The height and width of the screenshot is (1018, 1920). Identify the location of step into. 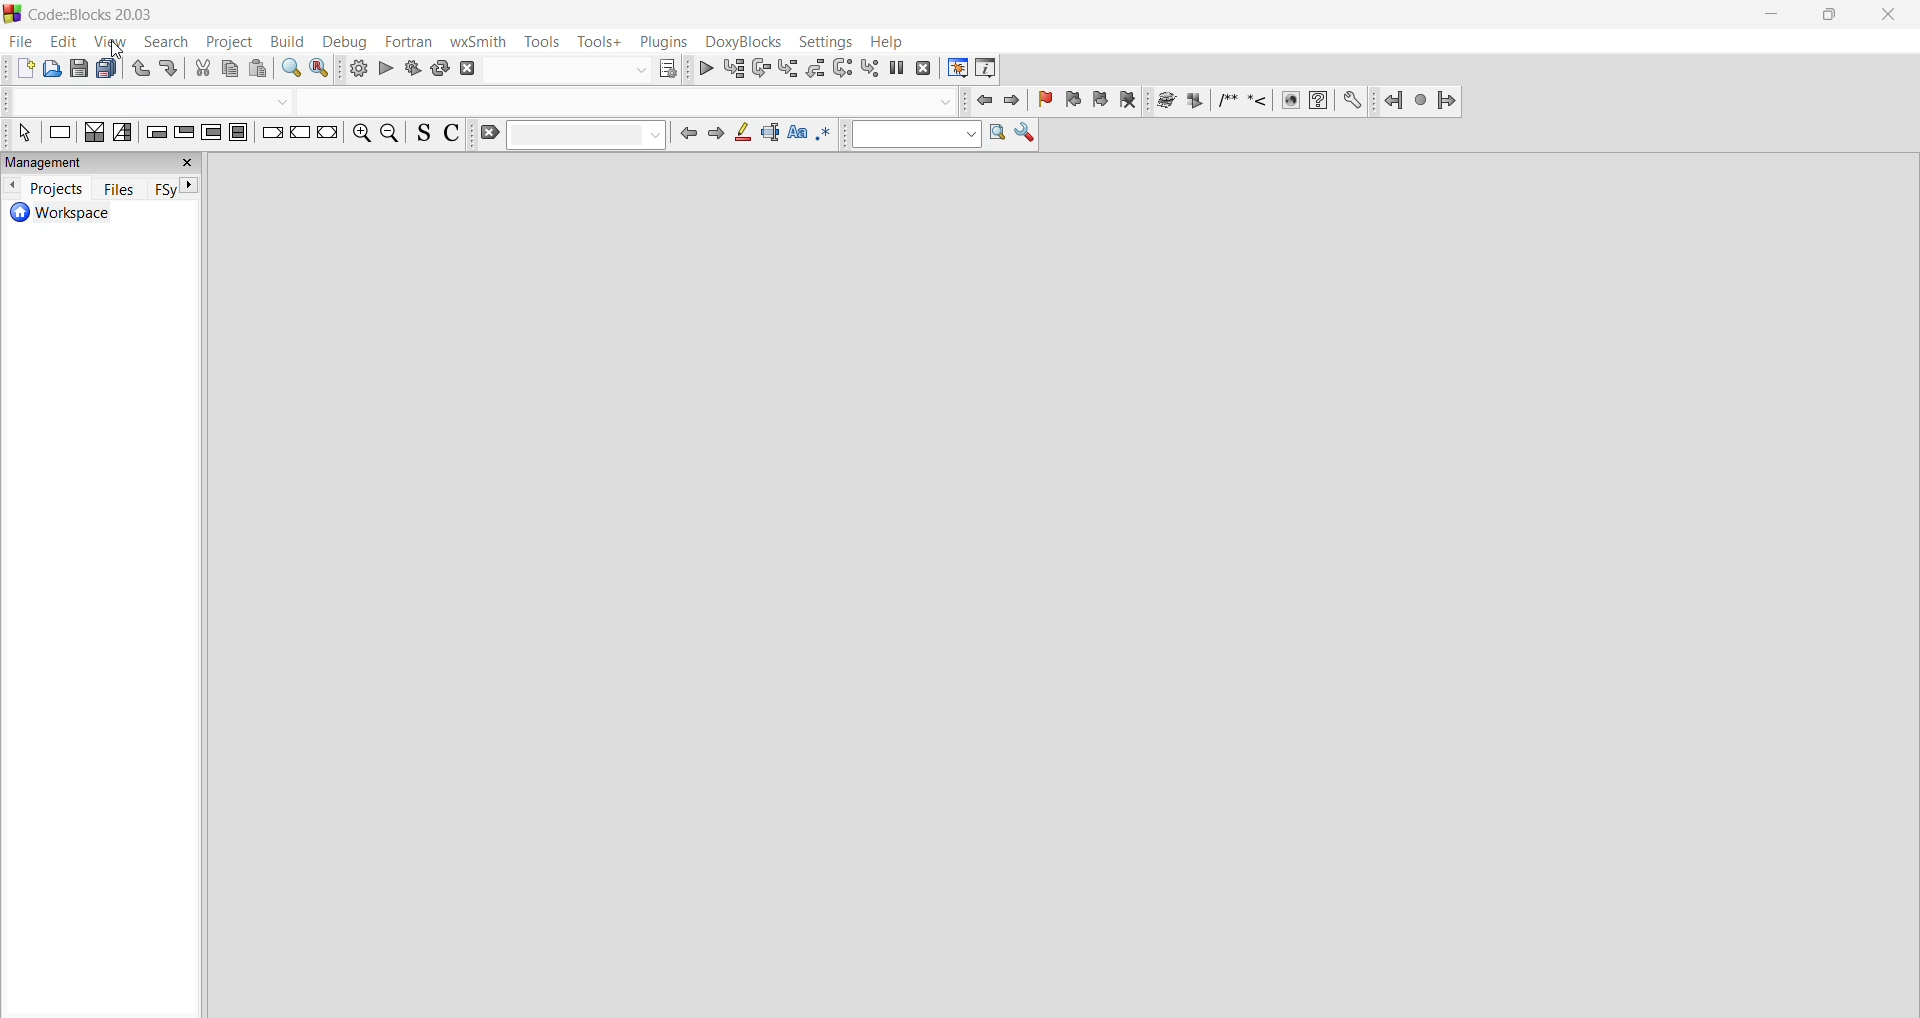
(790, 70).